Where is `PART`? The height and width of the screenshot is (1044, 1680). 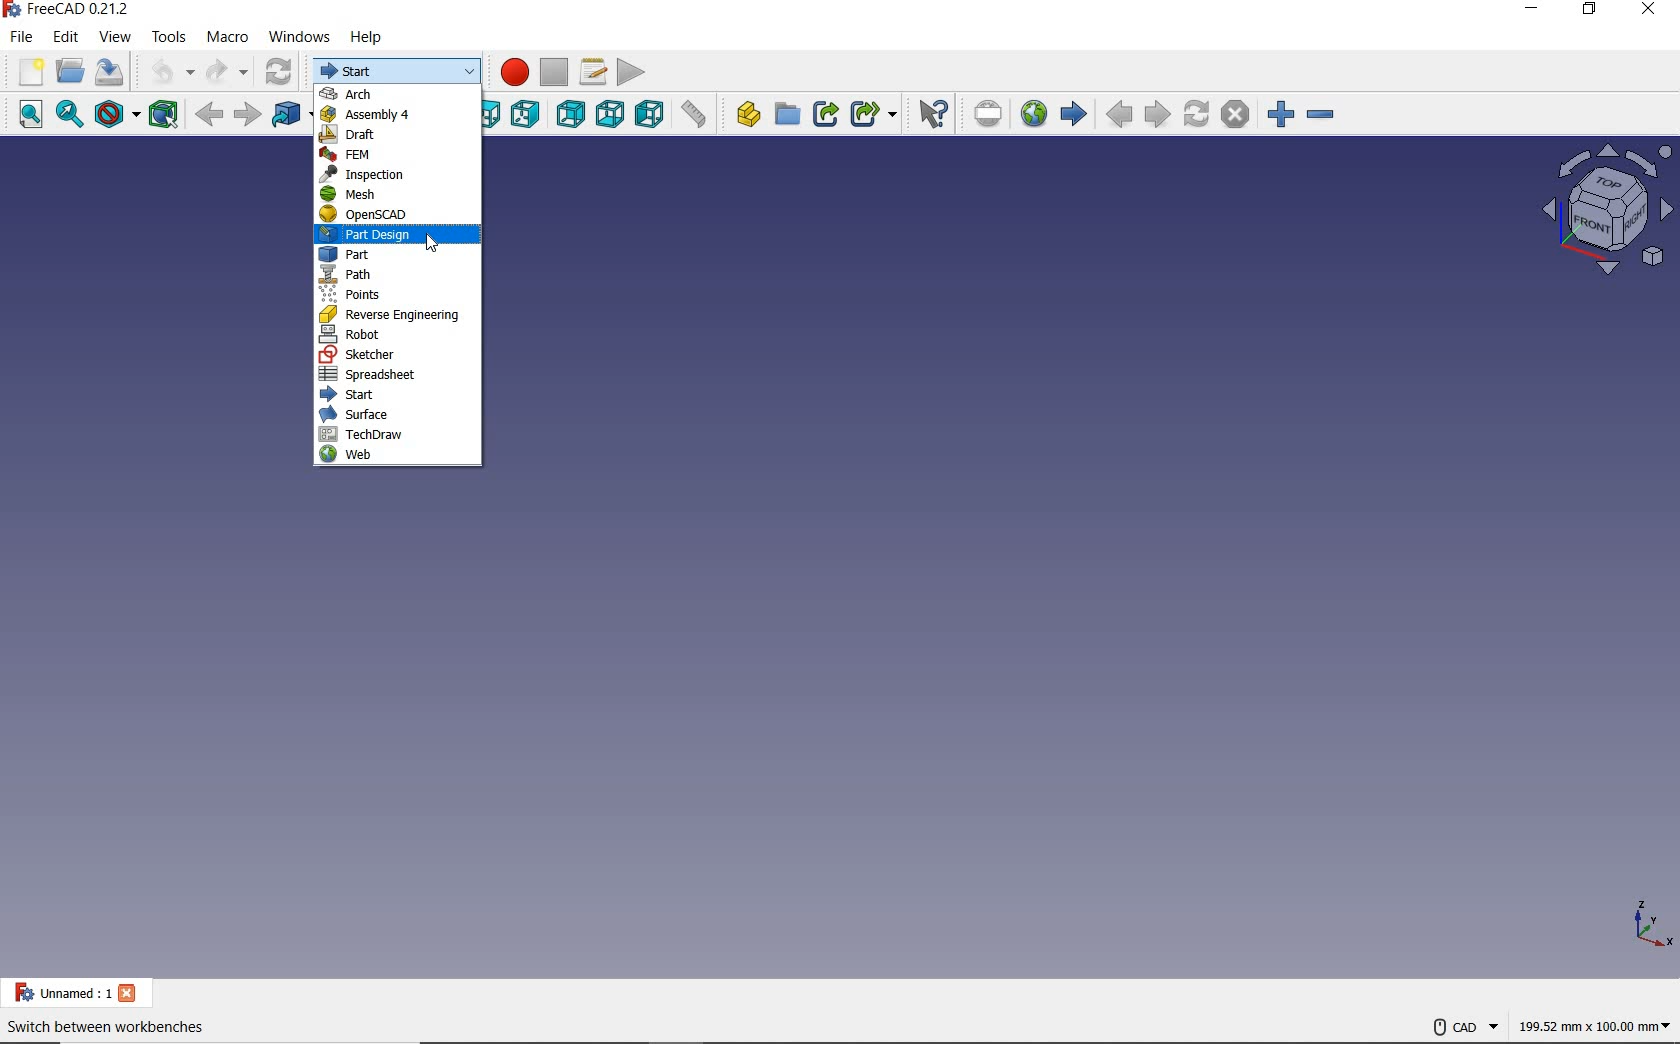
PART is located at coordinates (395, 255).